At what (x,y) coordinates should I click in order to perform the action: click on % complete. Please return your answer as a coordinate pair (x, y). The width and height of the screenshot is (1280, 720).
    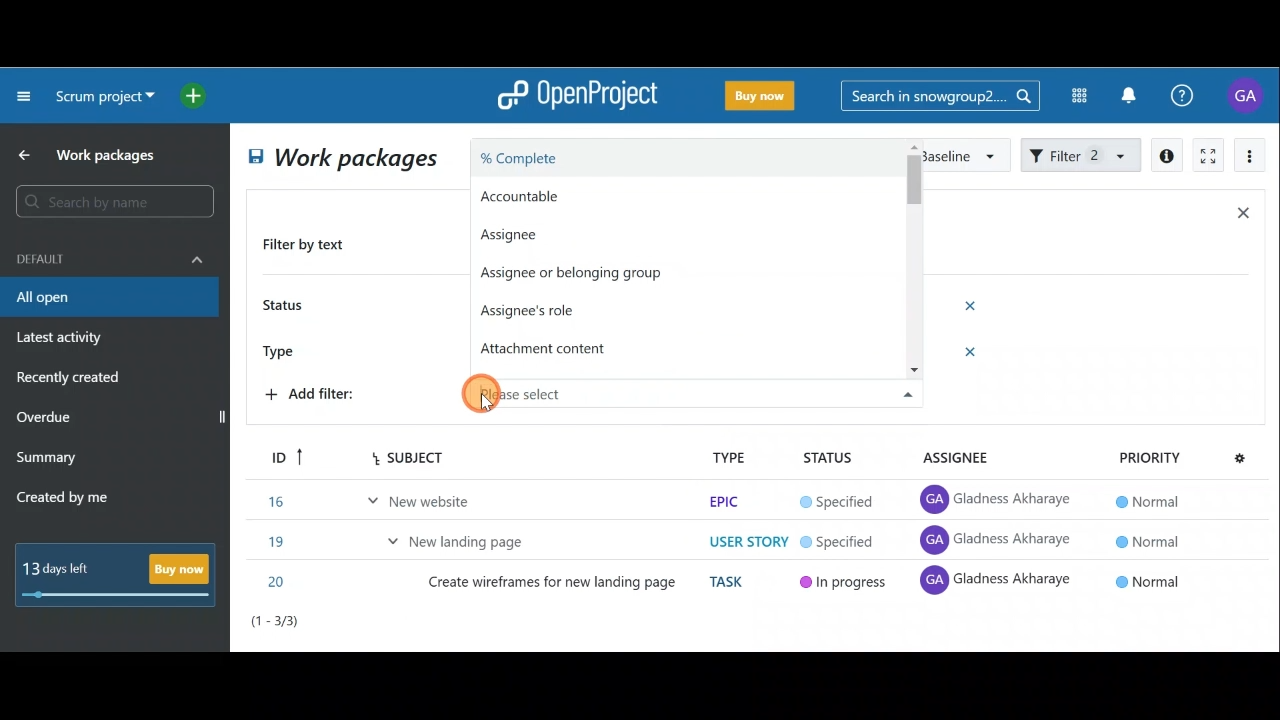
    Looking at the image, I should click on (642, 160).